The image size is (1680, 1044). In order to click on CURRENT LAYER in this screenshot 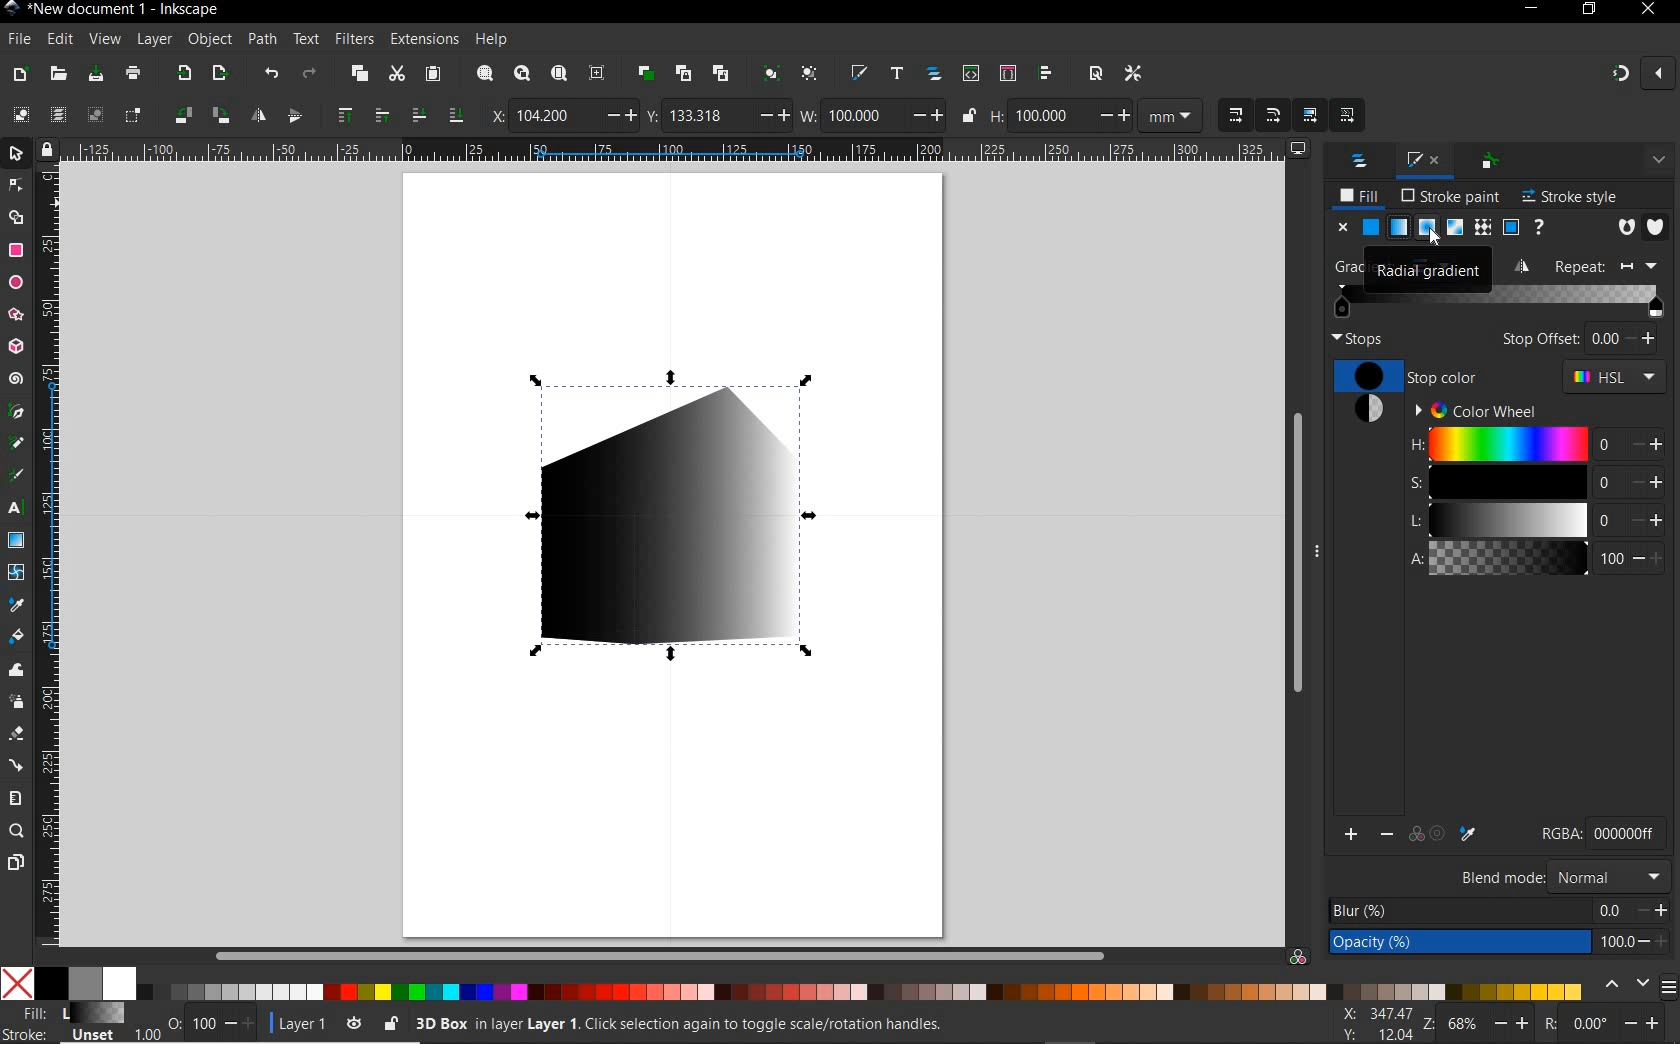, I will do `click(296, 1024)`.